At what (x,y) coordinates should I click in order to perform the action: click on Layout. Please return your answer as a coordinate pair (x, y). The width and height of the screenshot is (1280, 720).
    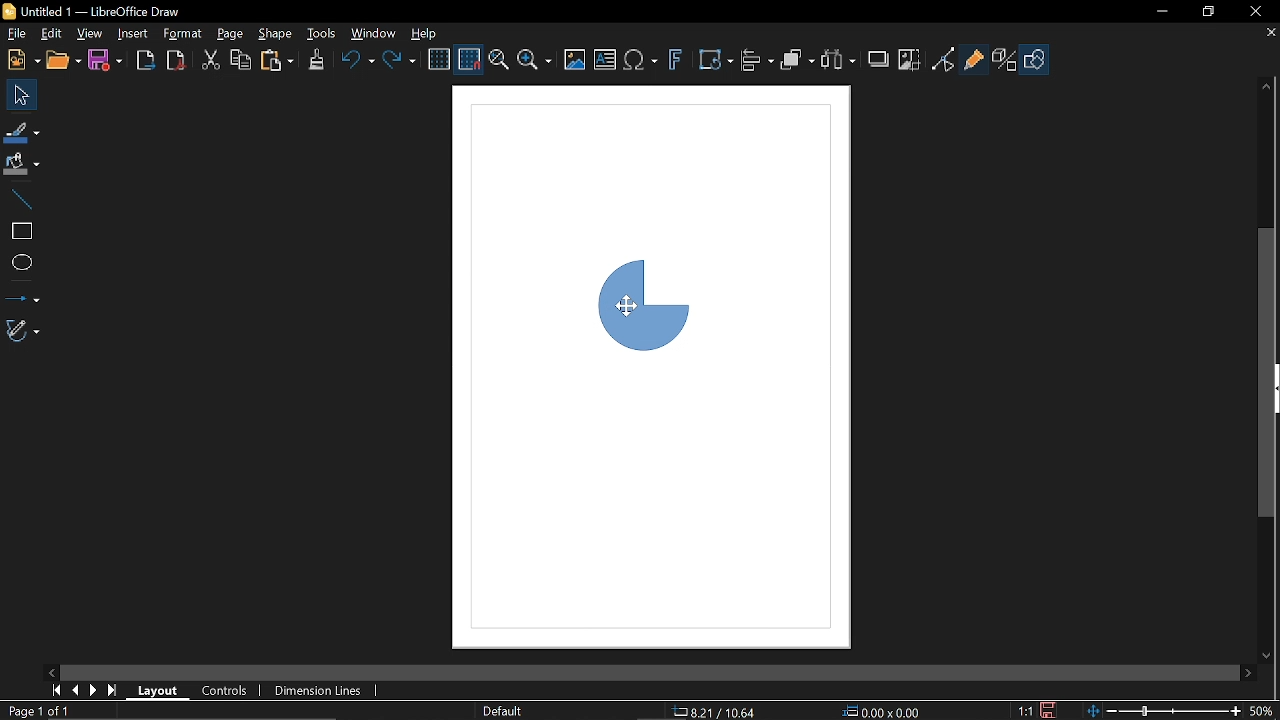
    Looking at the image, I should click on (159, 692).